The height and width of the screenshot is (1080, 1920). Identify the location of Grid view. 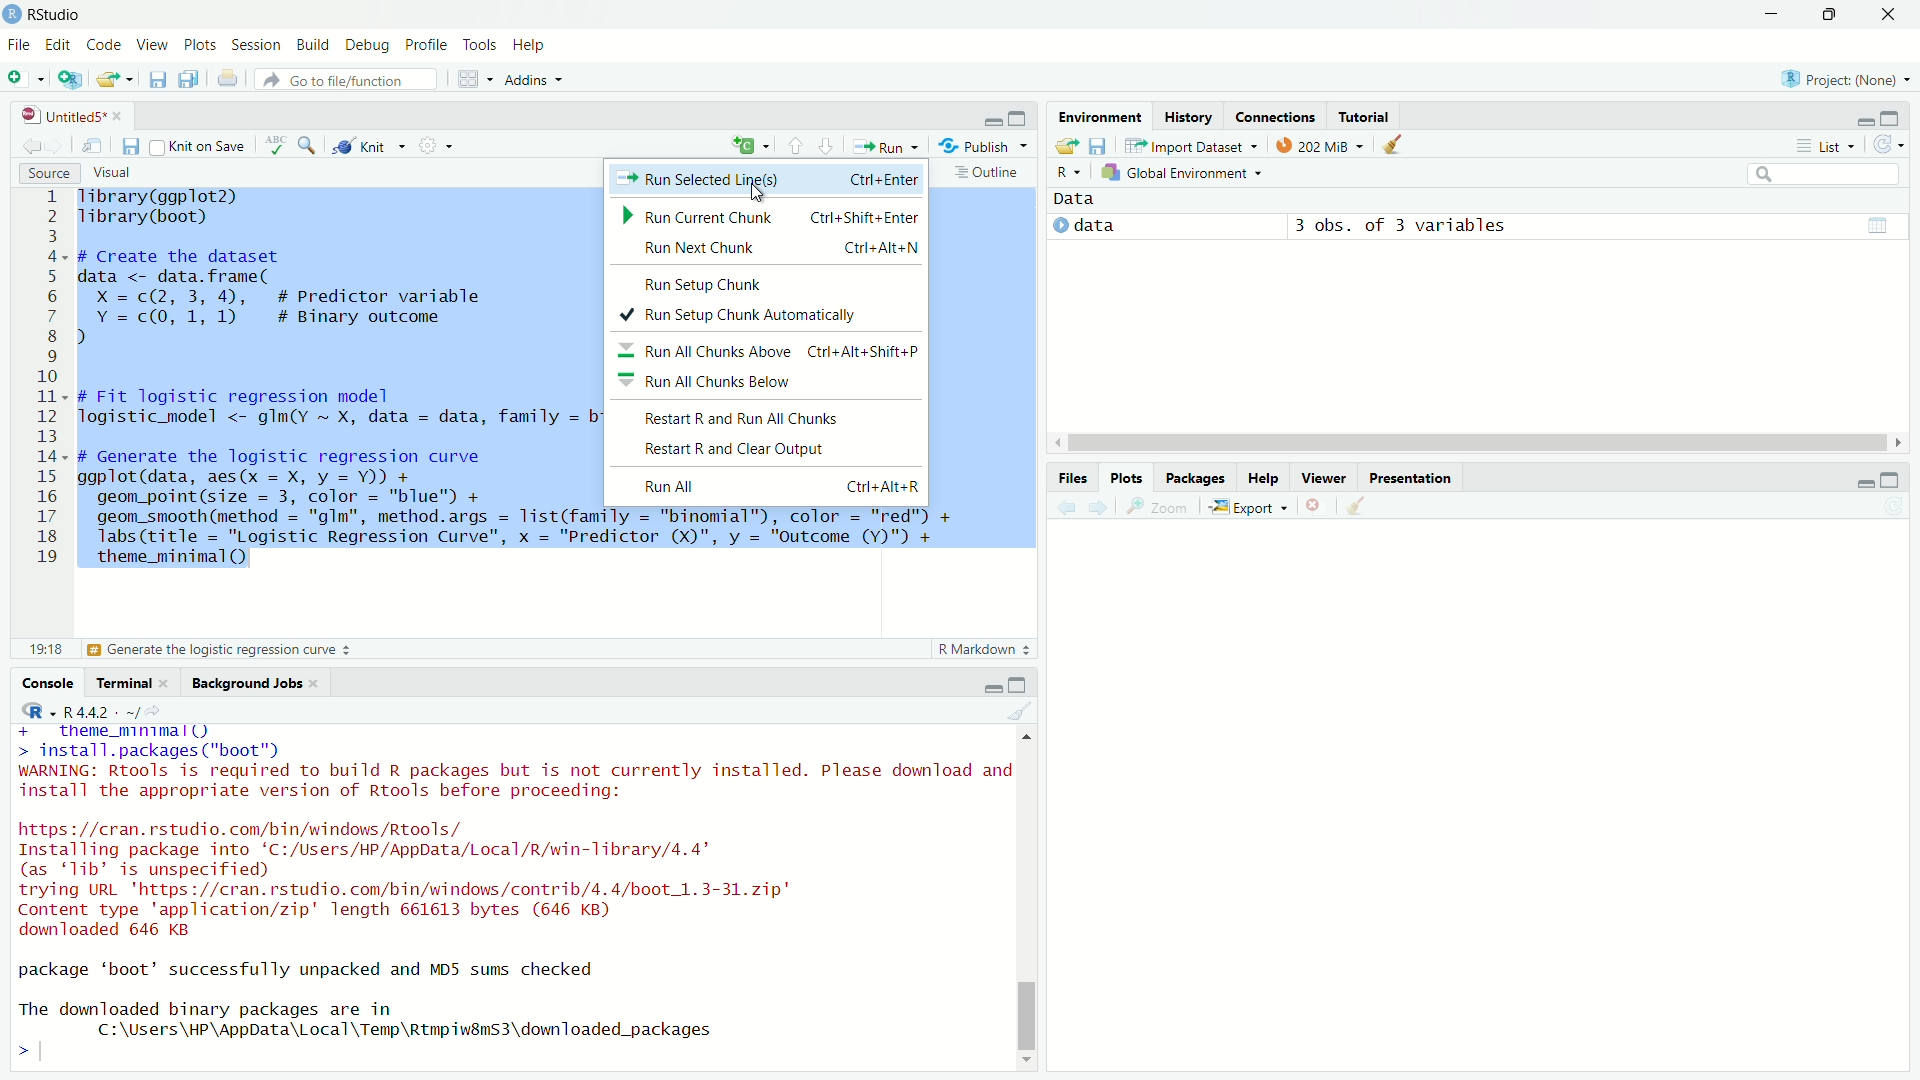
(1878, 225).